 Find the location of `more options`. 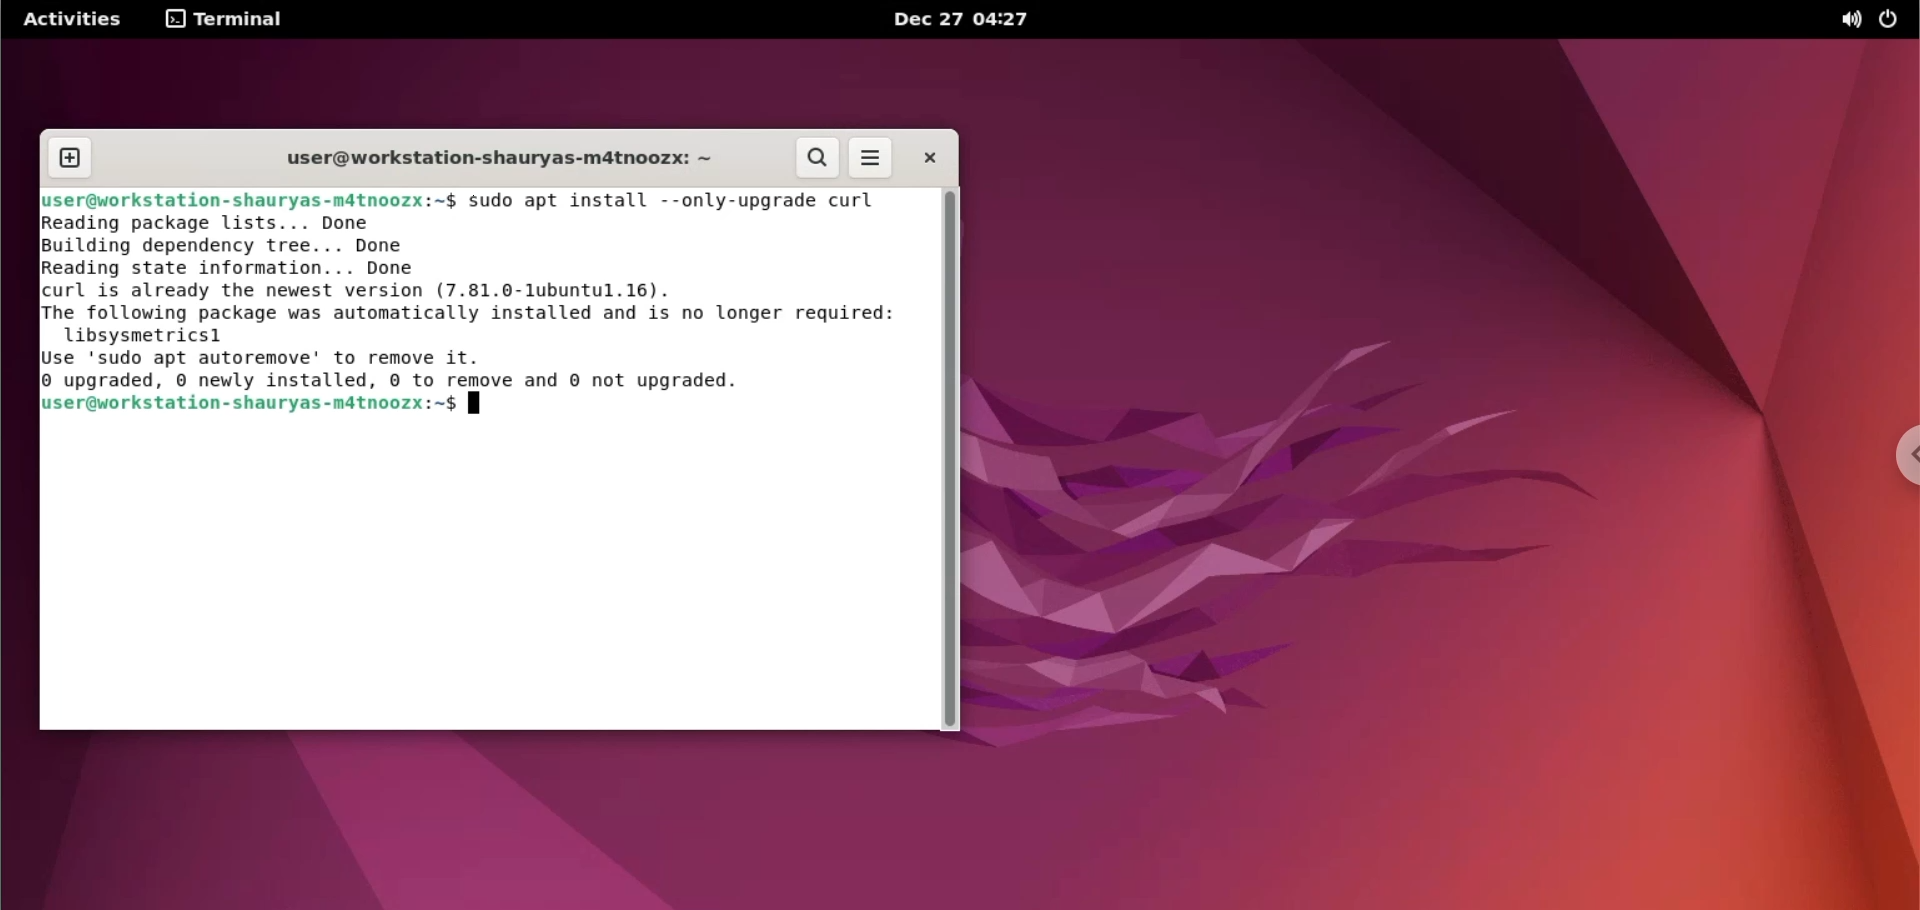

more options is located at coordinates (872, 158).